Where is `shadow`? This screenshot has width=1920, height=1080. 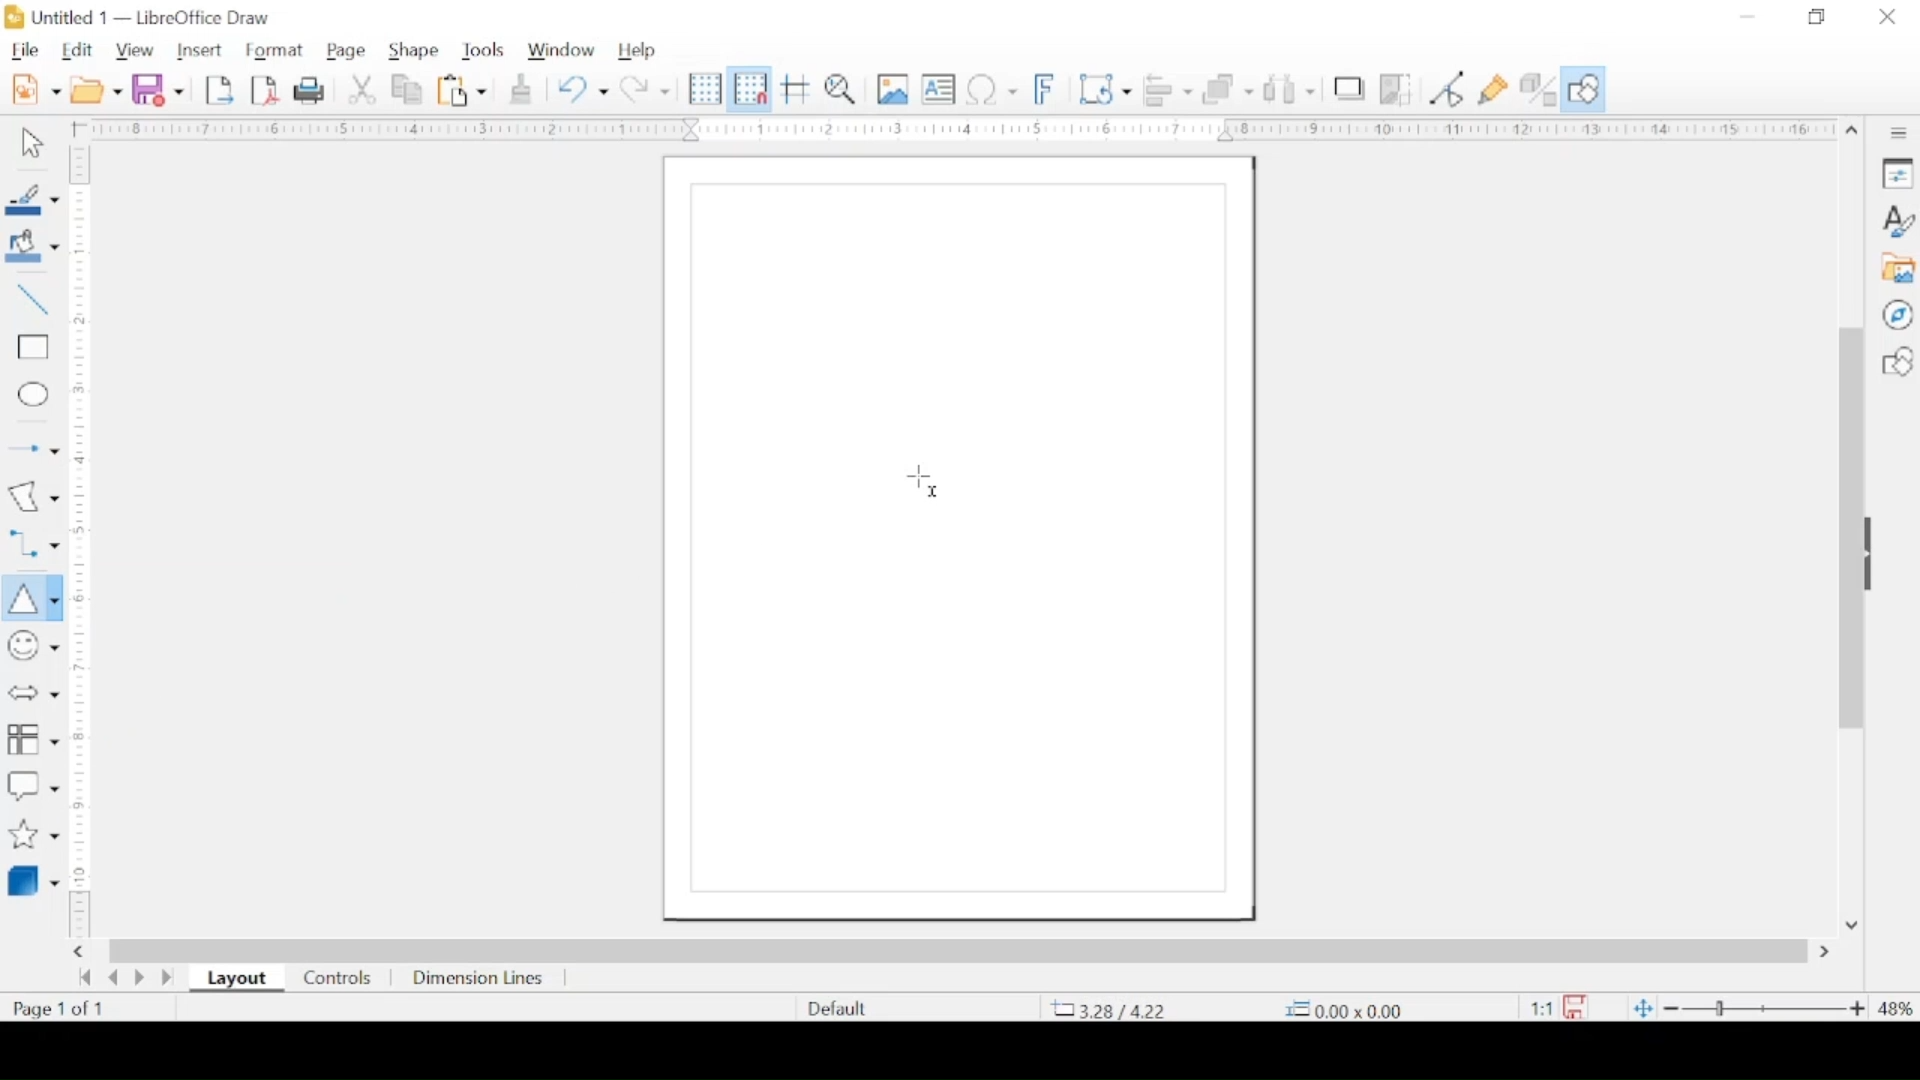
shadow is located at coordinates (1351, 88).